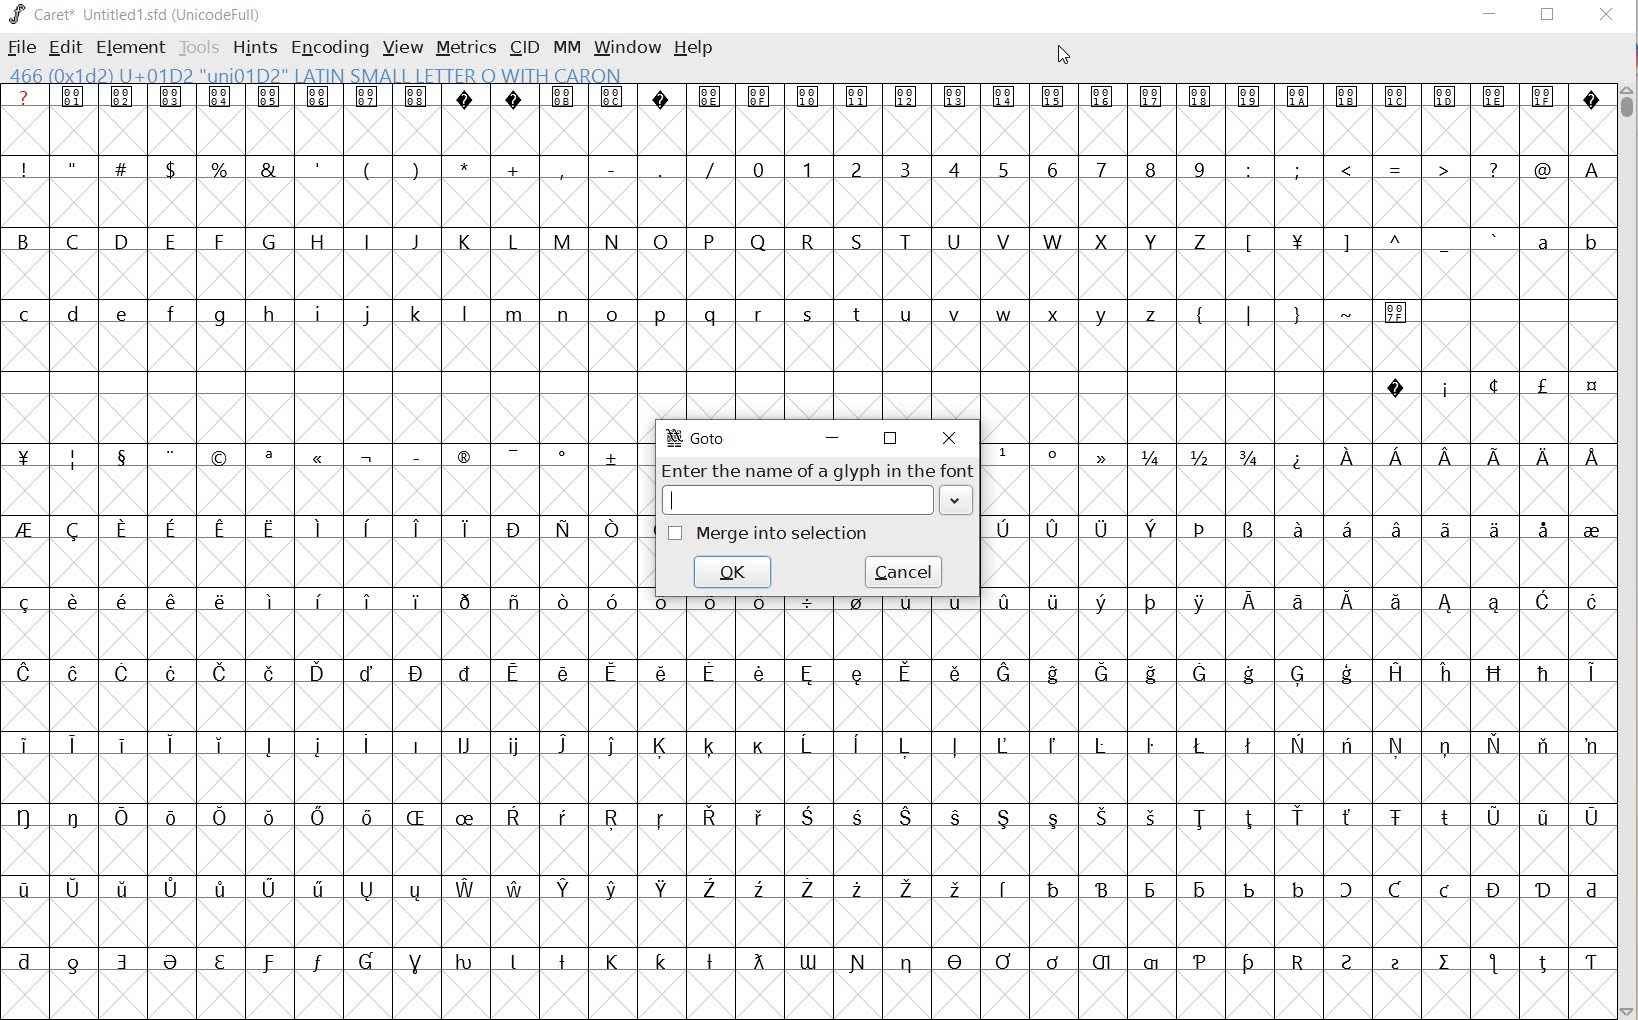 Image resolution: width=1638 pixels, height=1020 pixels. What do you see at coordinates (1604, 16) in the screenshot?
I see `CLOSE` at bounding box center [1604, 16].